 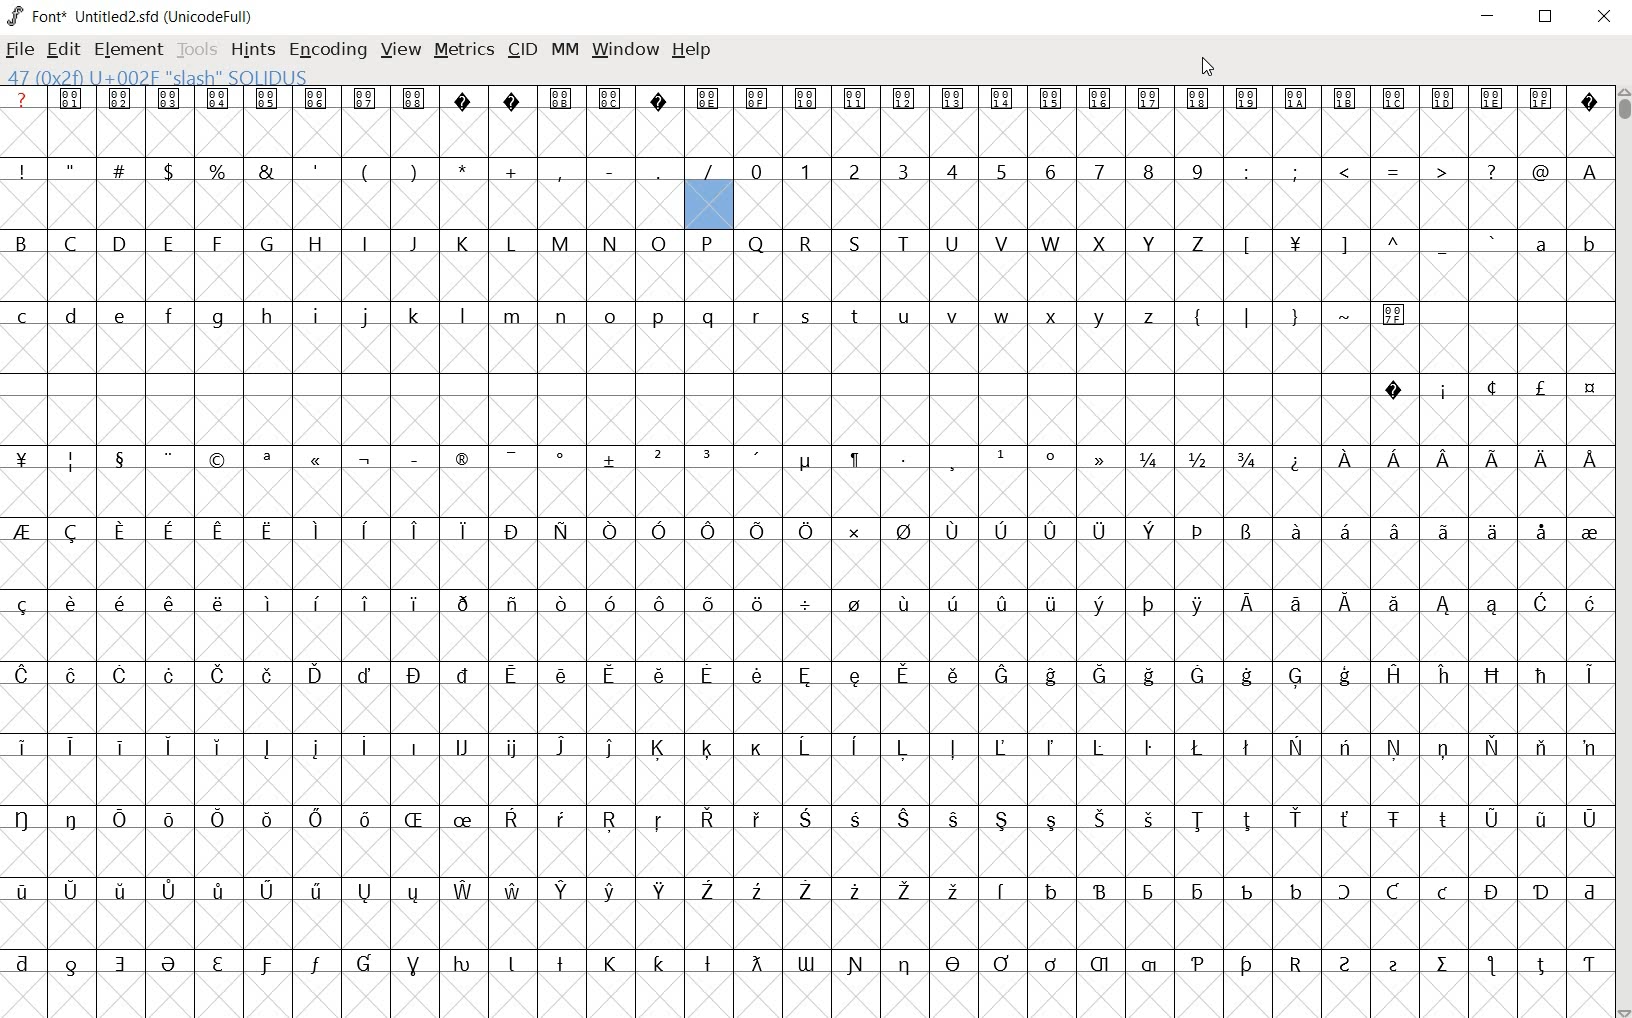 I want to click on empty cells, so click(x=810, y=636).